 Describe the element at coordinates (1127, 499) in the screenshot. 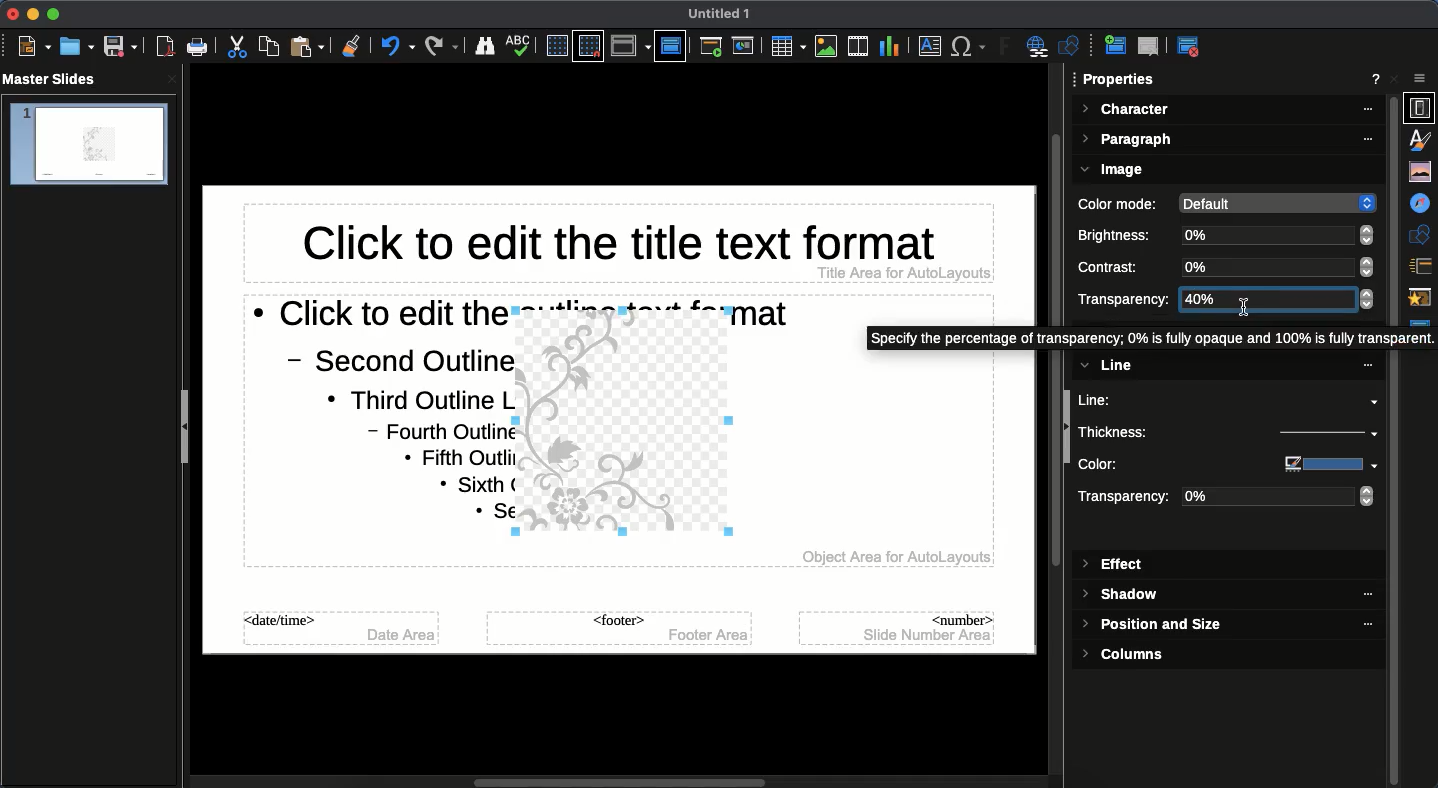

I see `Transparency` at that location.